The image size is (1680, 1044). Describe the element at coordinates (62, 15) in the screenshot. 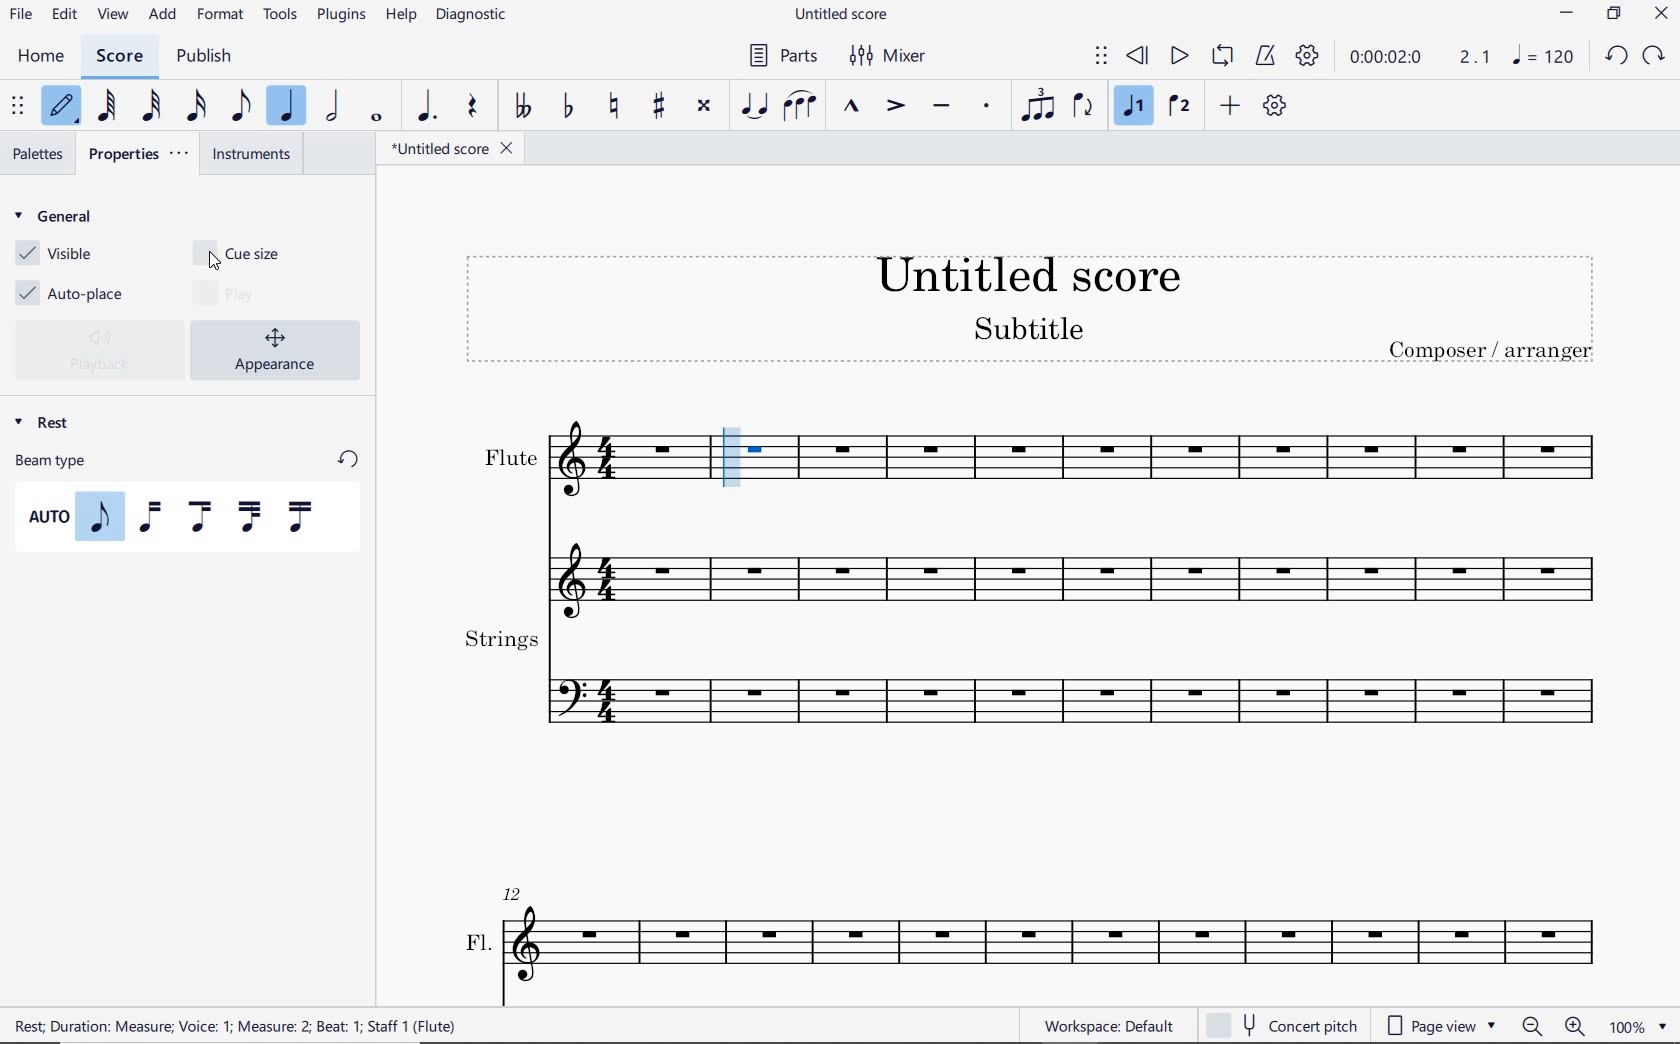

I see `edit` at that location.